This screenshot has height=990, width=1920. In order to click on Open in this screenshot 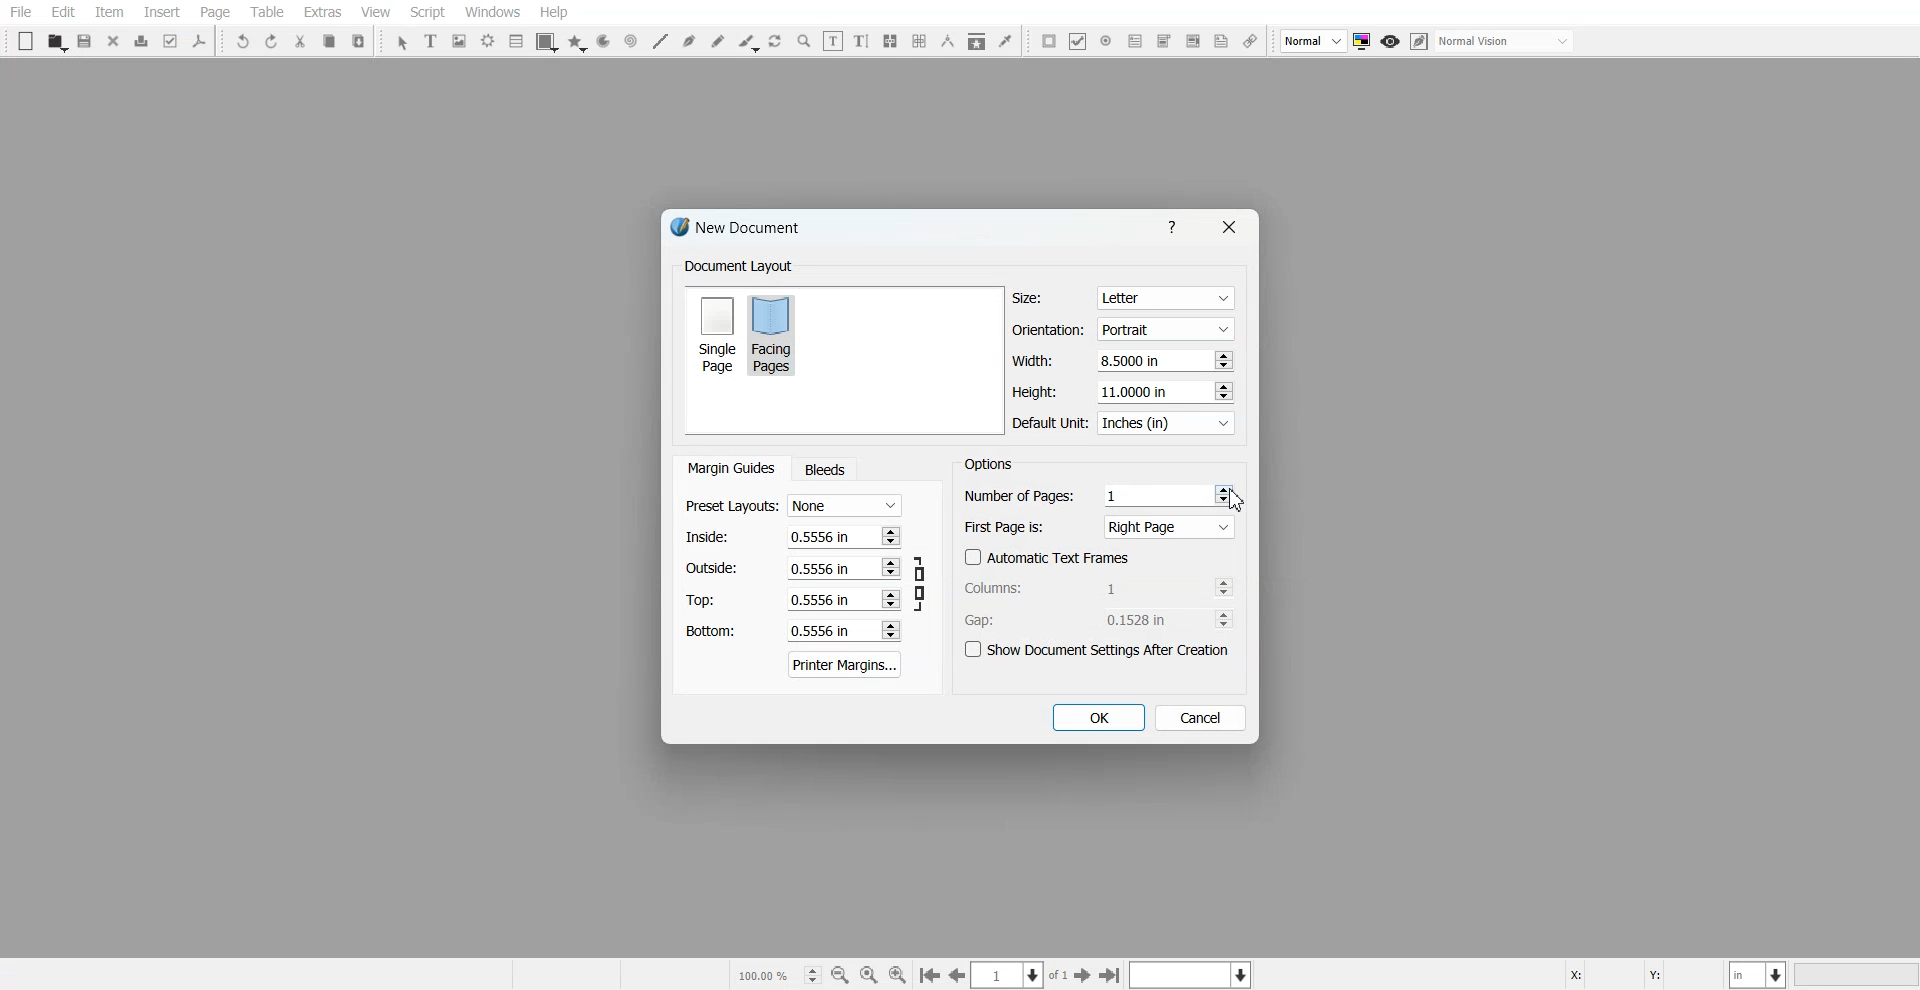, I will do `click(56, 42)`.